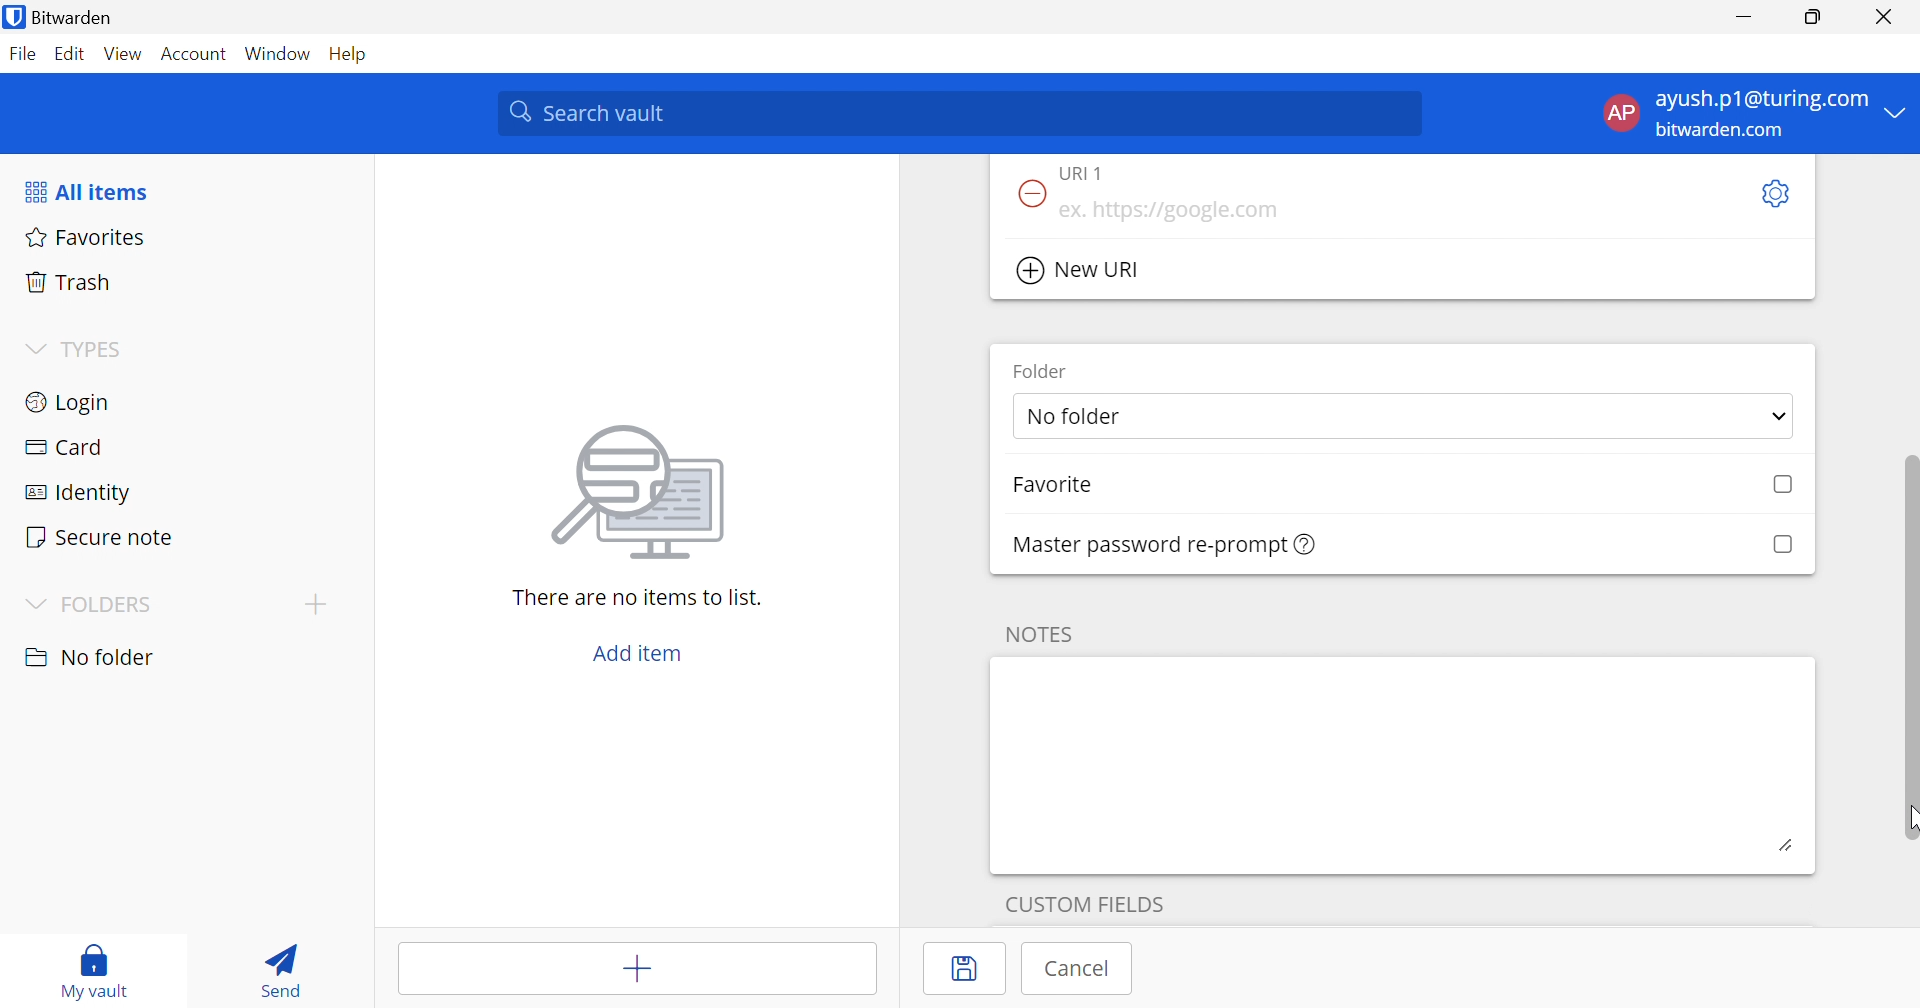 The image size is (1920, 1008). What do you see at coordinates (638, 653) in the screenshot?
I see `Add item` at bounding box center [638, 653].